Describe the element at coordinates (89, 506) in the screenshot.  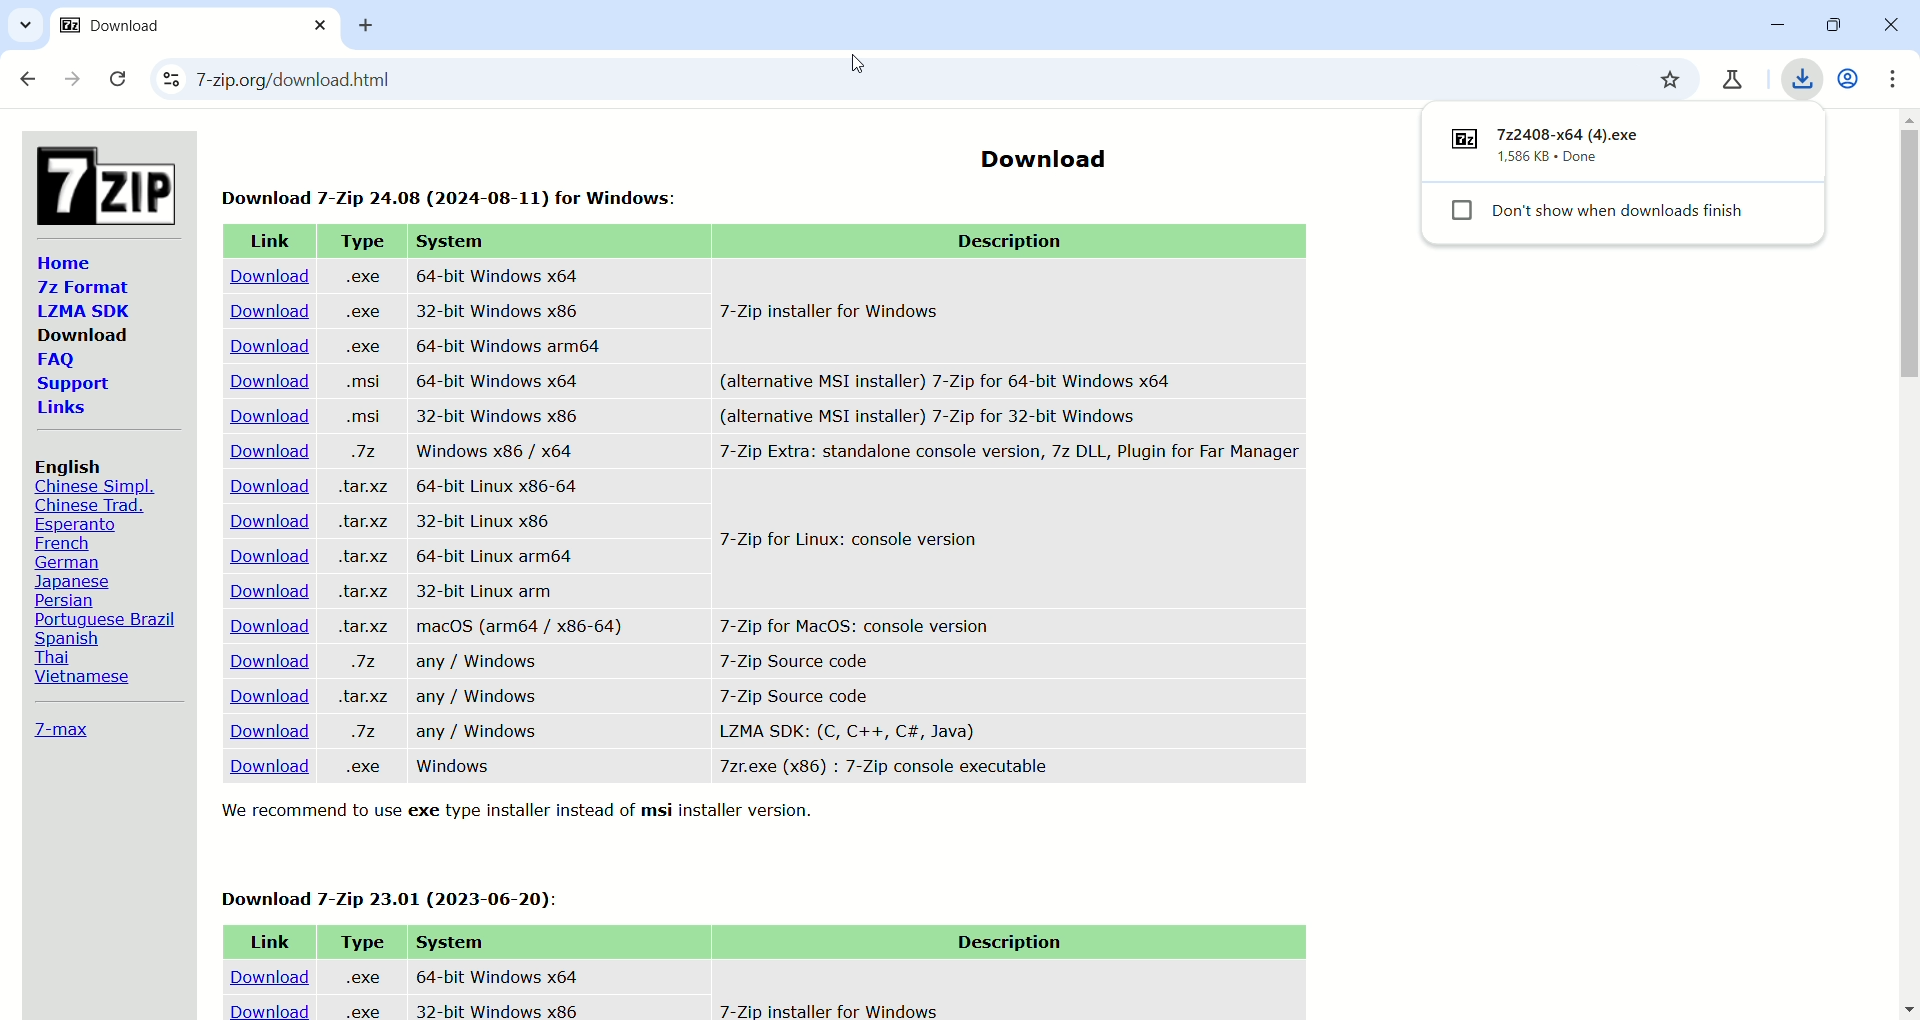
I see `Chinese lrad,` at that location.